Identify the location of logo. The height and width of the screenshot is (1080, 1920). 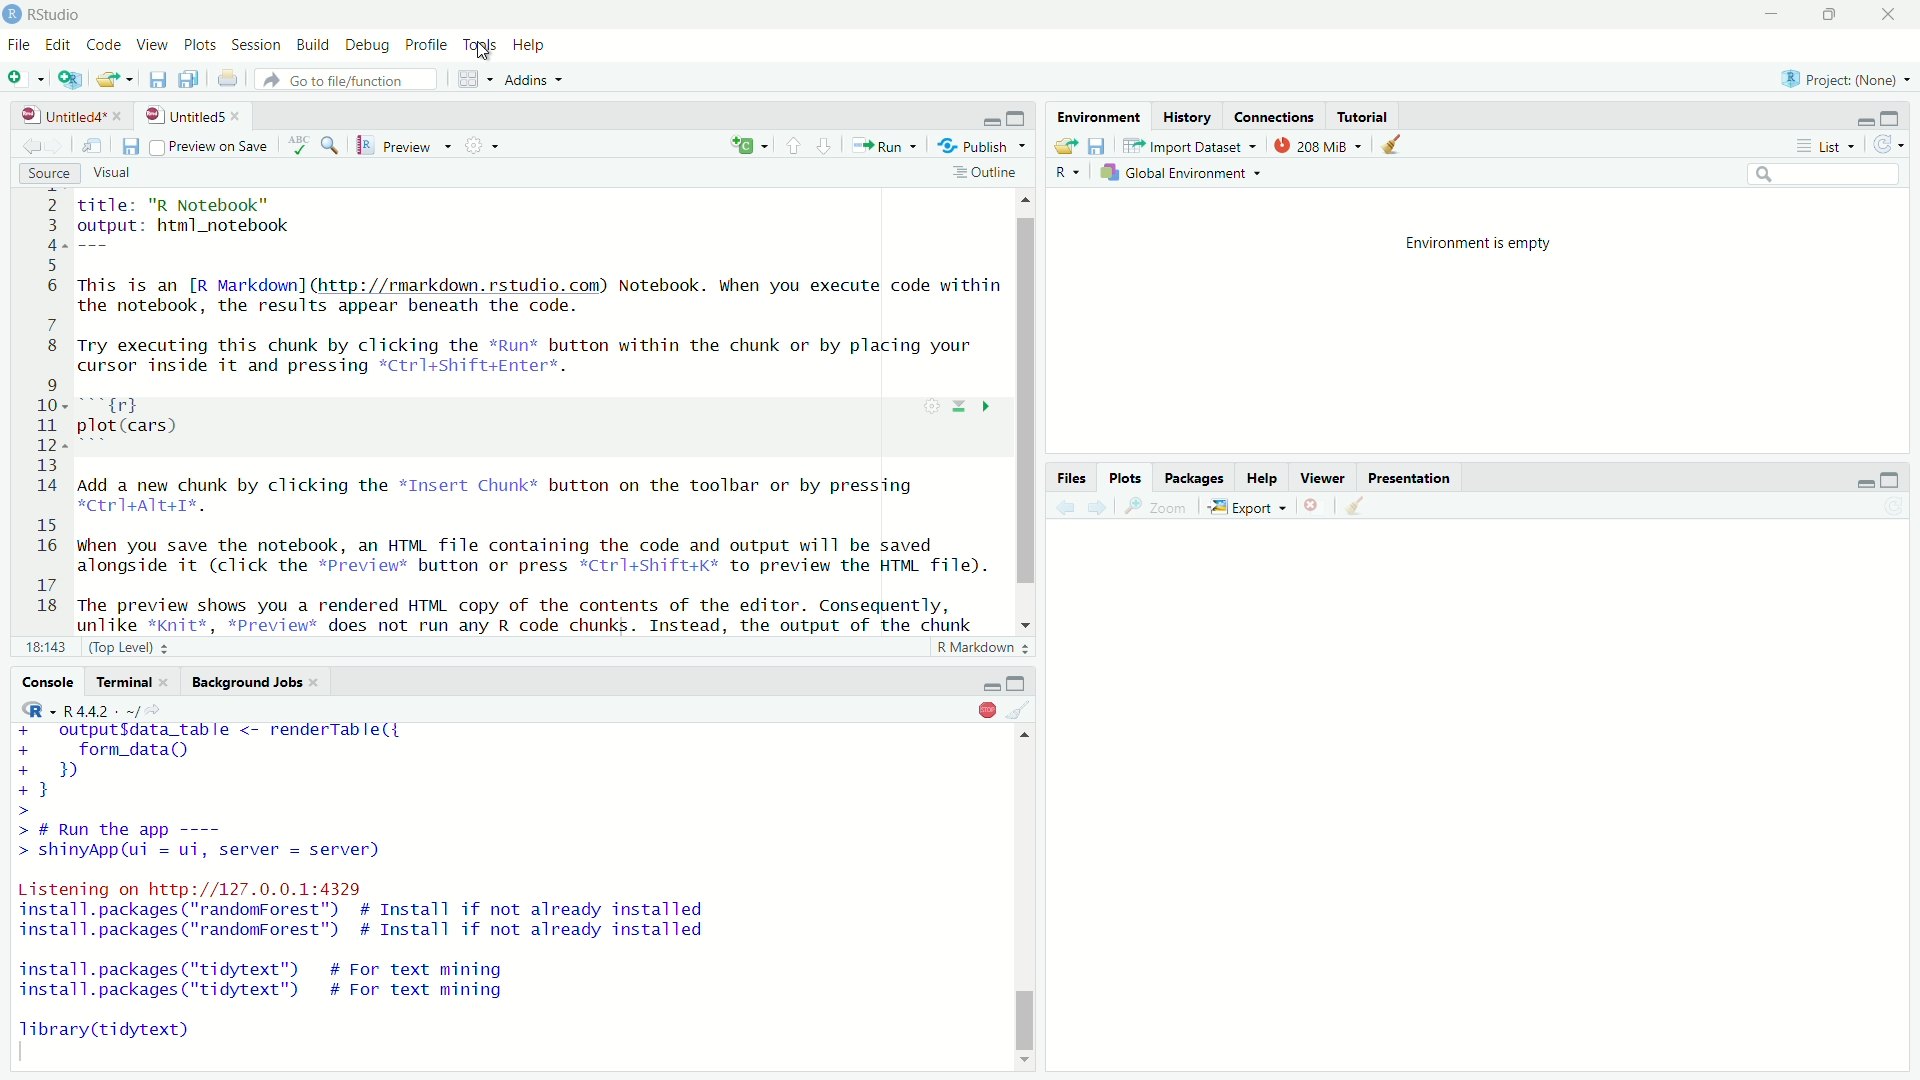
(14, 14).